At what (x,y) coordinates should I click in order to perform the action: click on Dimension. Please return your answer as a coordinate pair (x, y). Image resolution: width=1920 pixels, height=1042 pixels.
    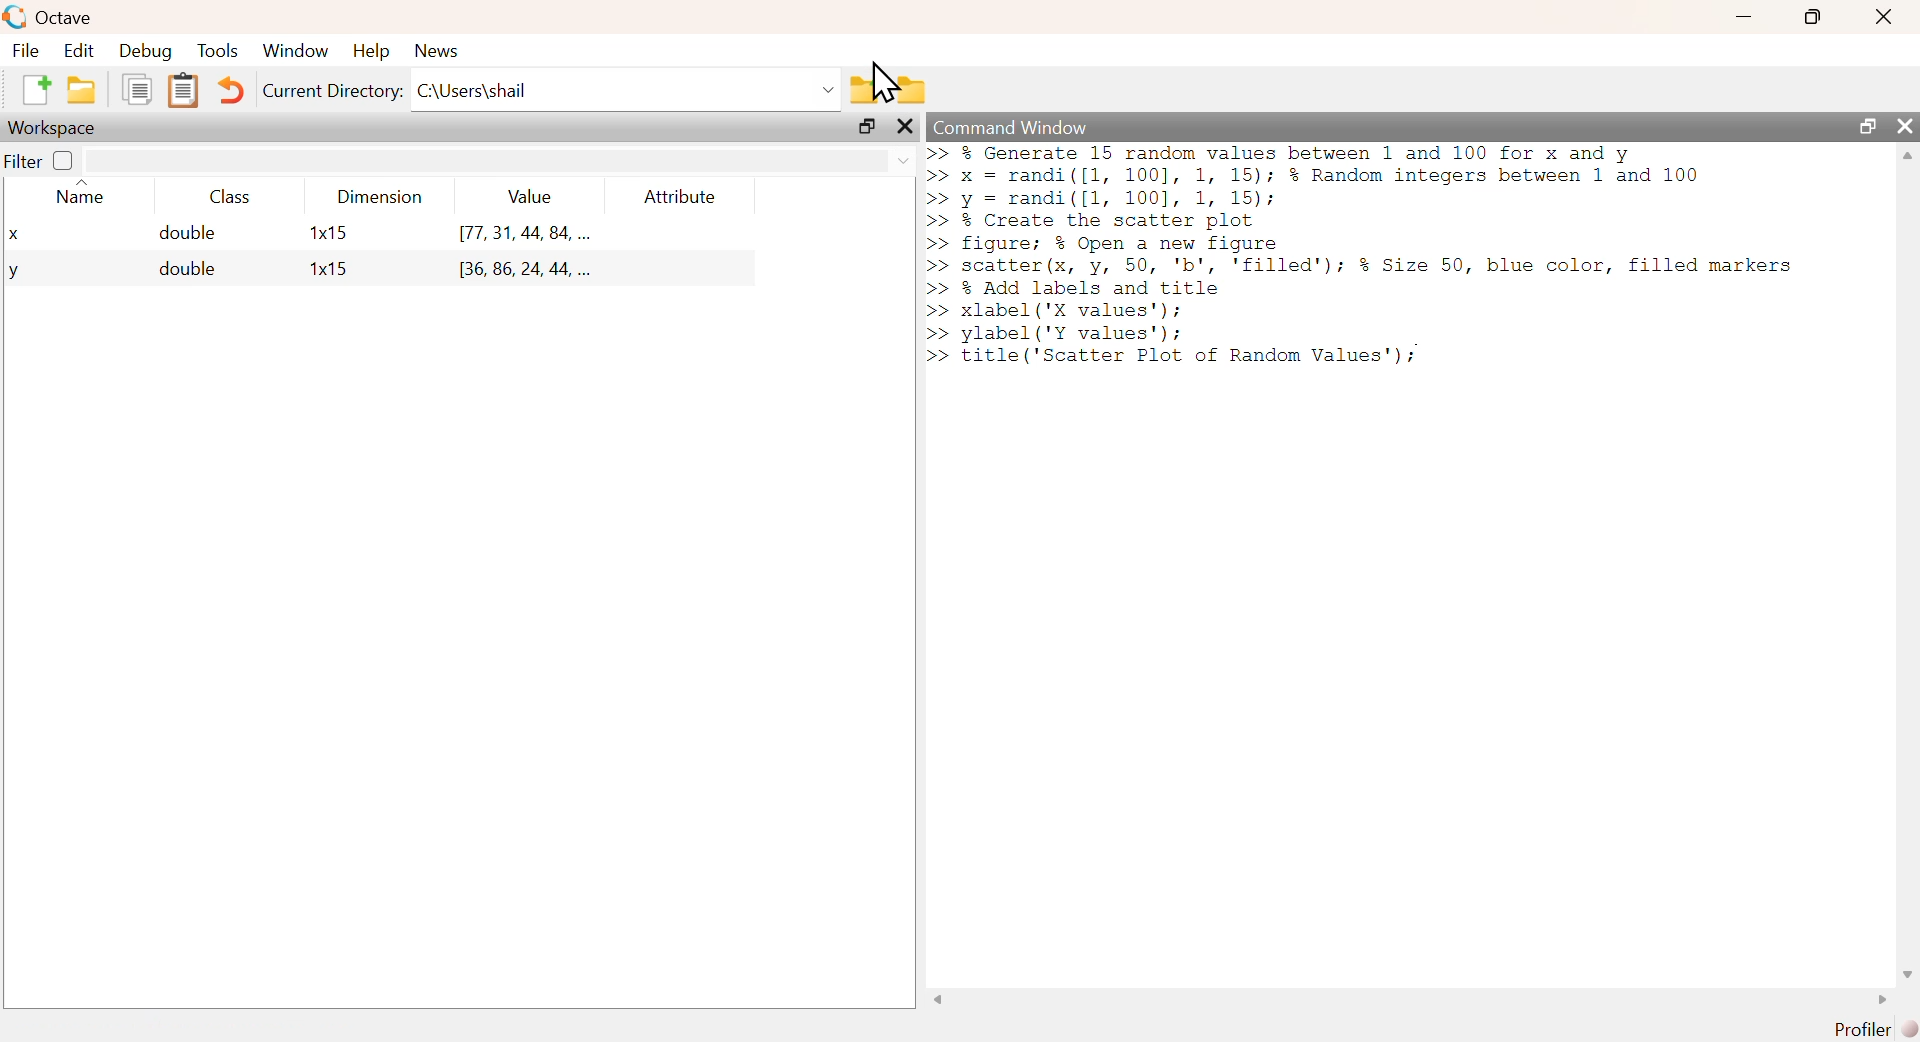
    Looking at the image, I should click on (382, 198).